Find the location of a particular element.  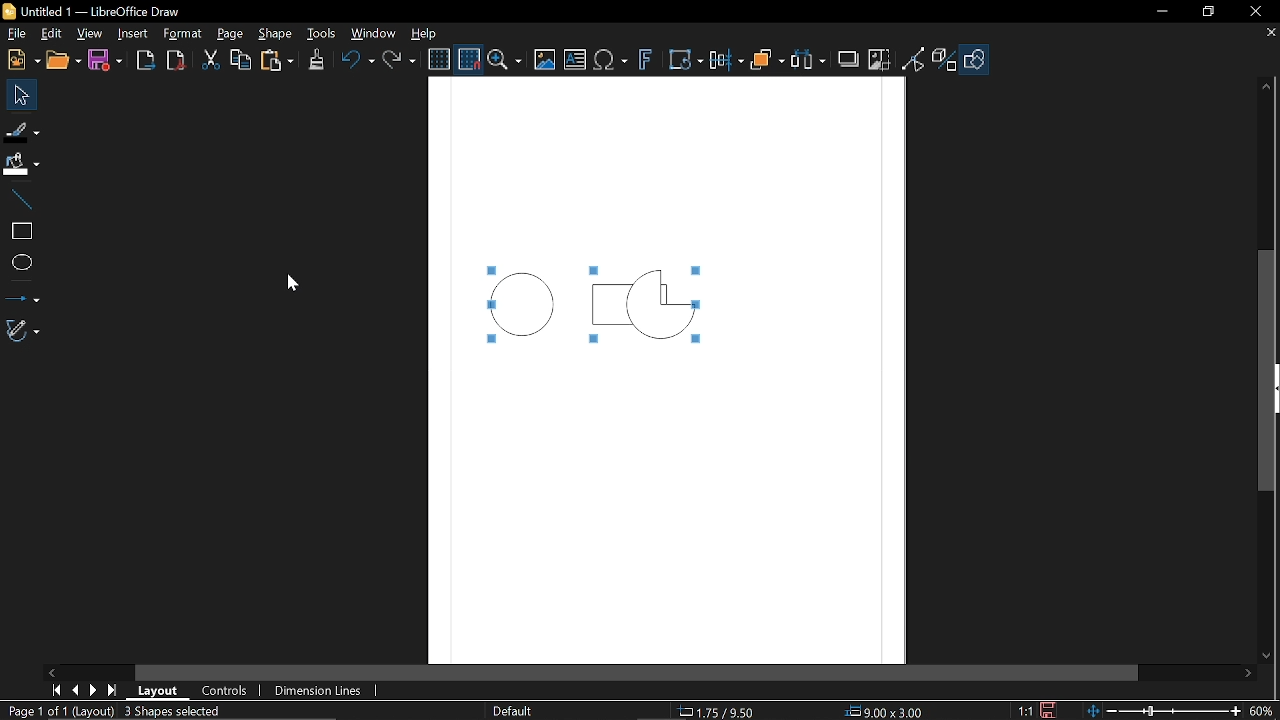

Page 1 of 1 (Layout) is located at coordinates (58, 711).